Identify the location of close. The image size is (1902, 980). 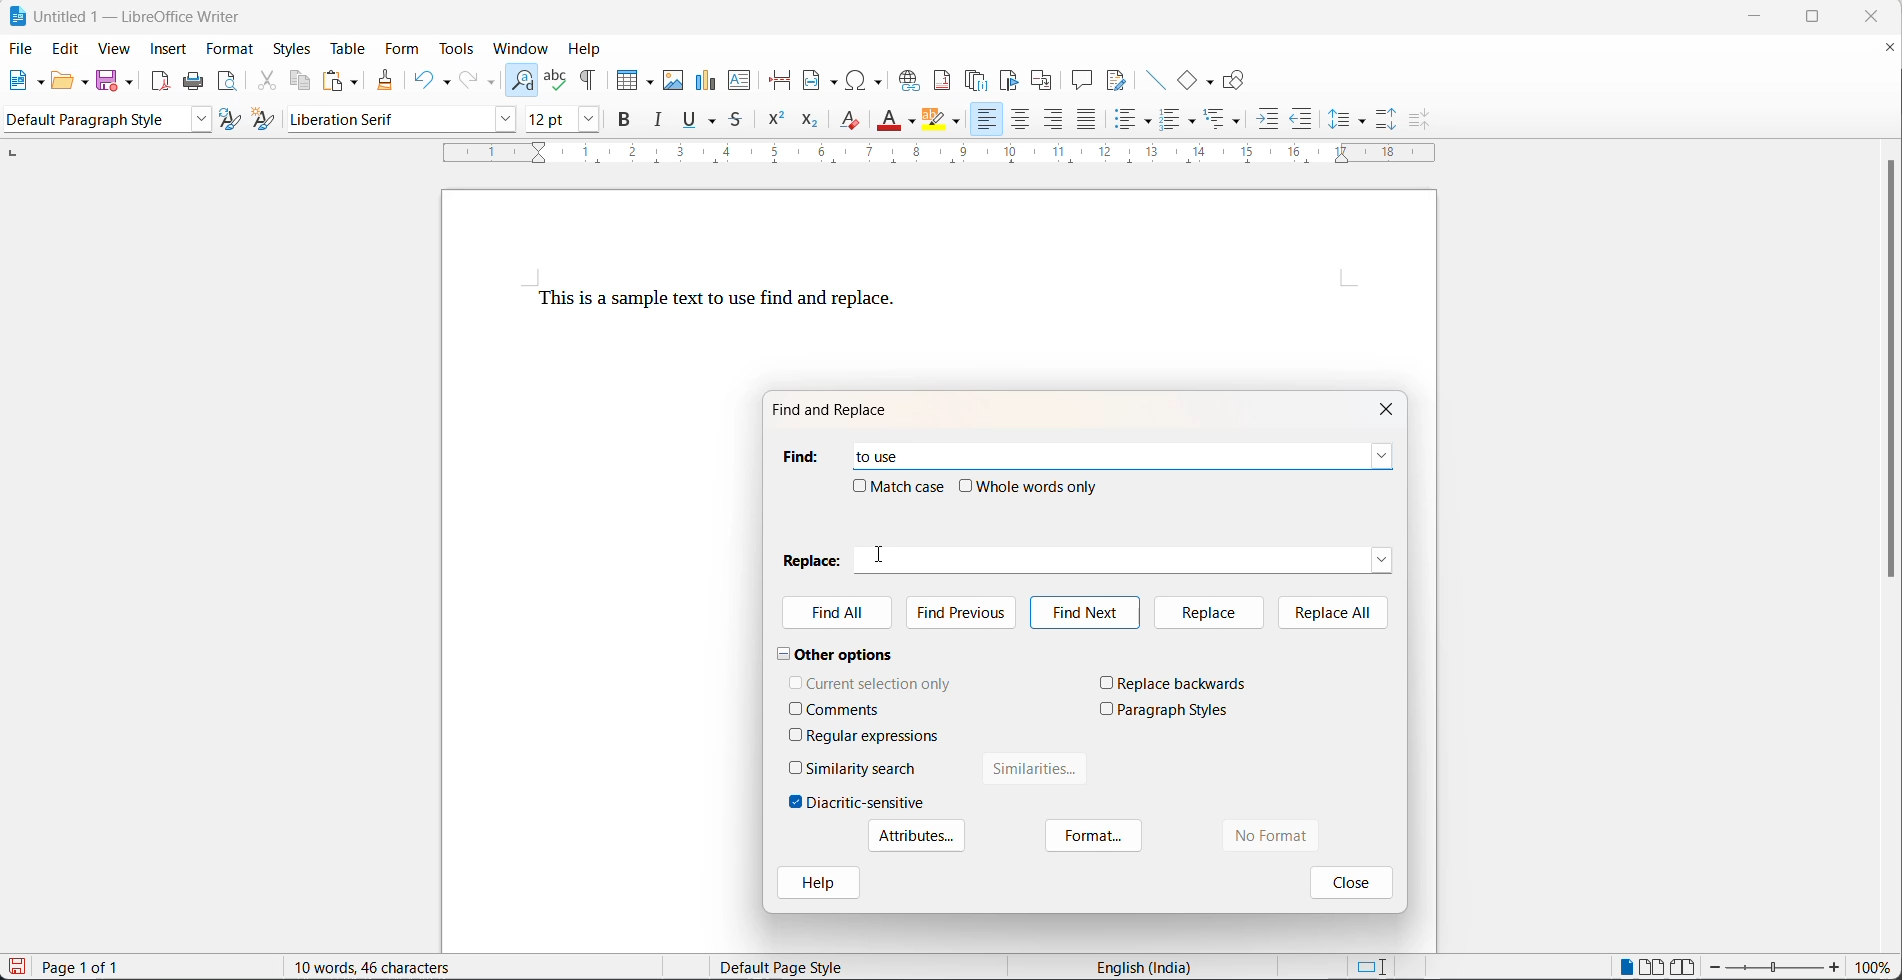
(1391, 407).